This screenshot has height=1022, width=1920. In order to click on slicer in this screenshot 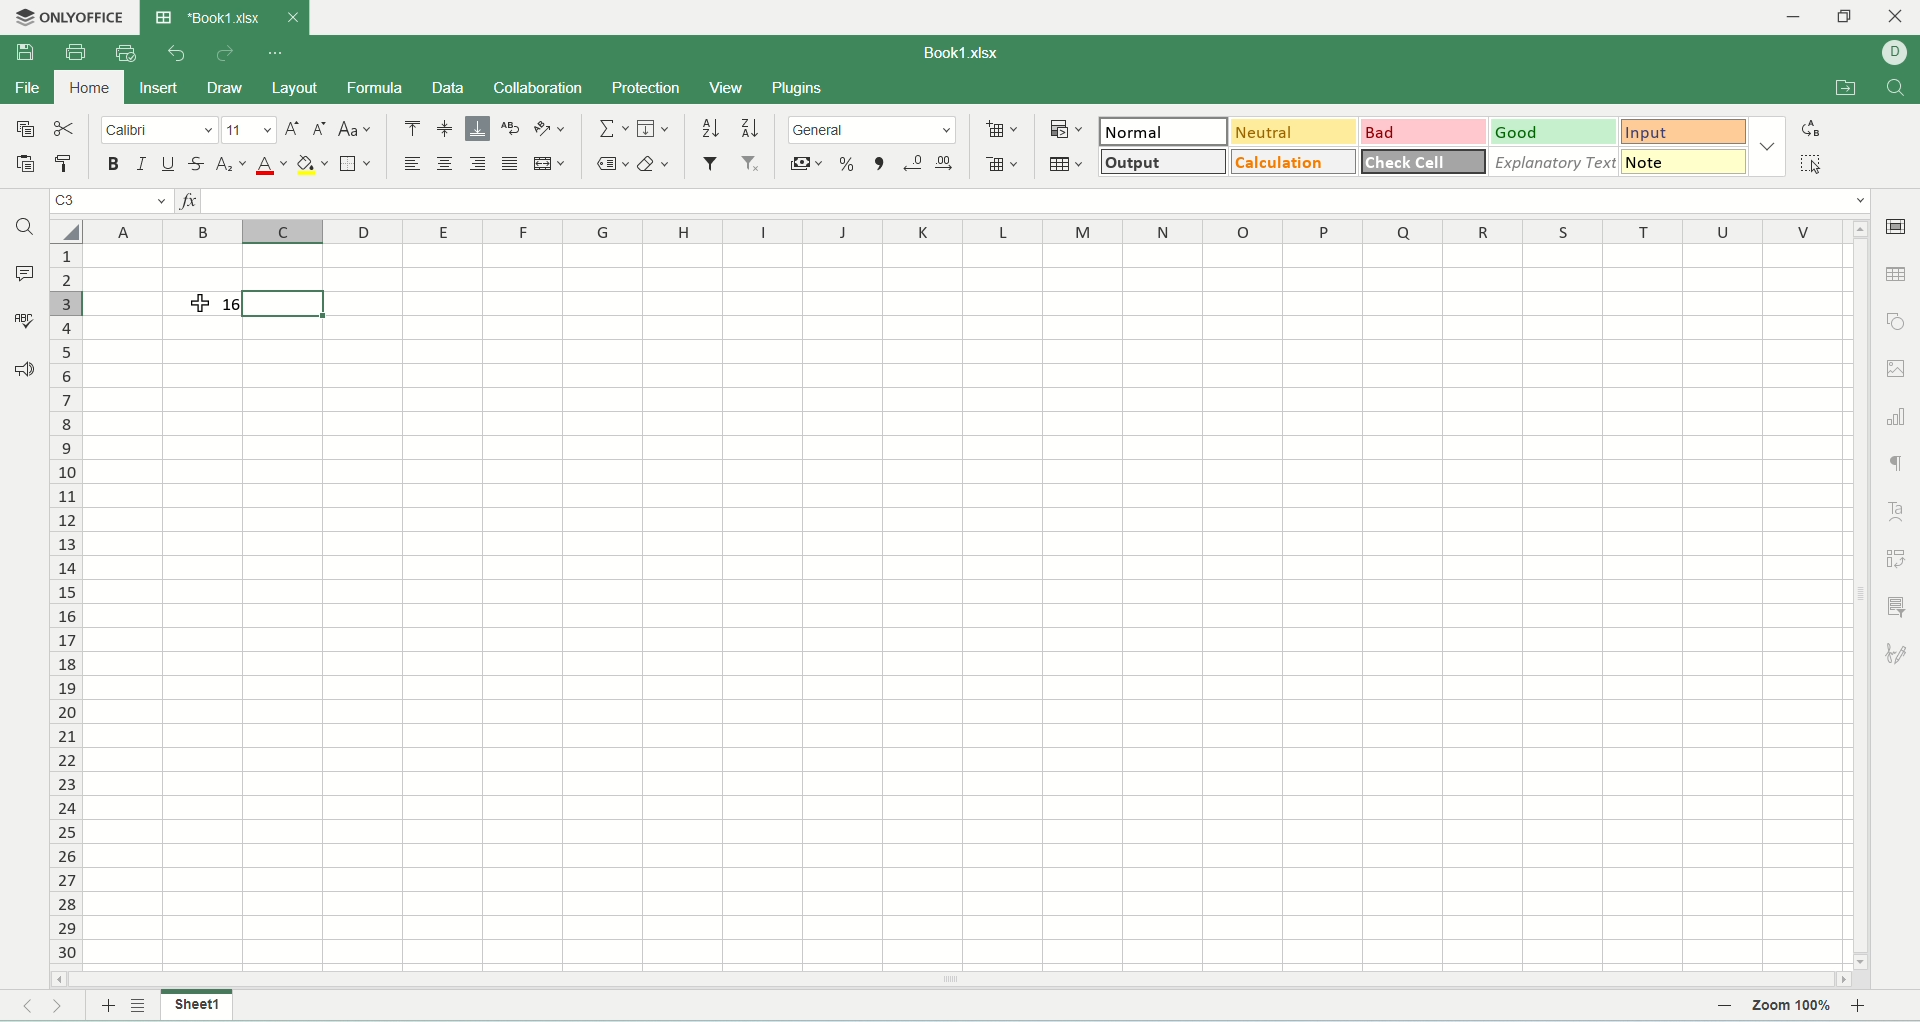, I will do `click(1901, 606)`.